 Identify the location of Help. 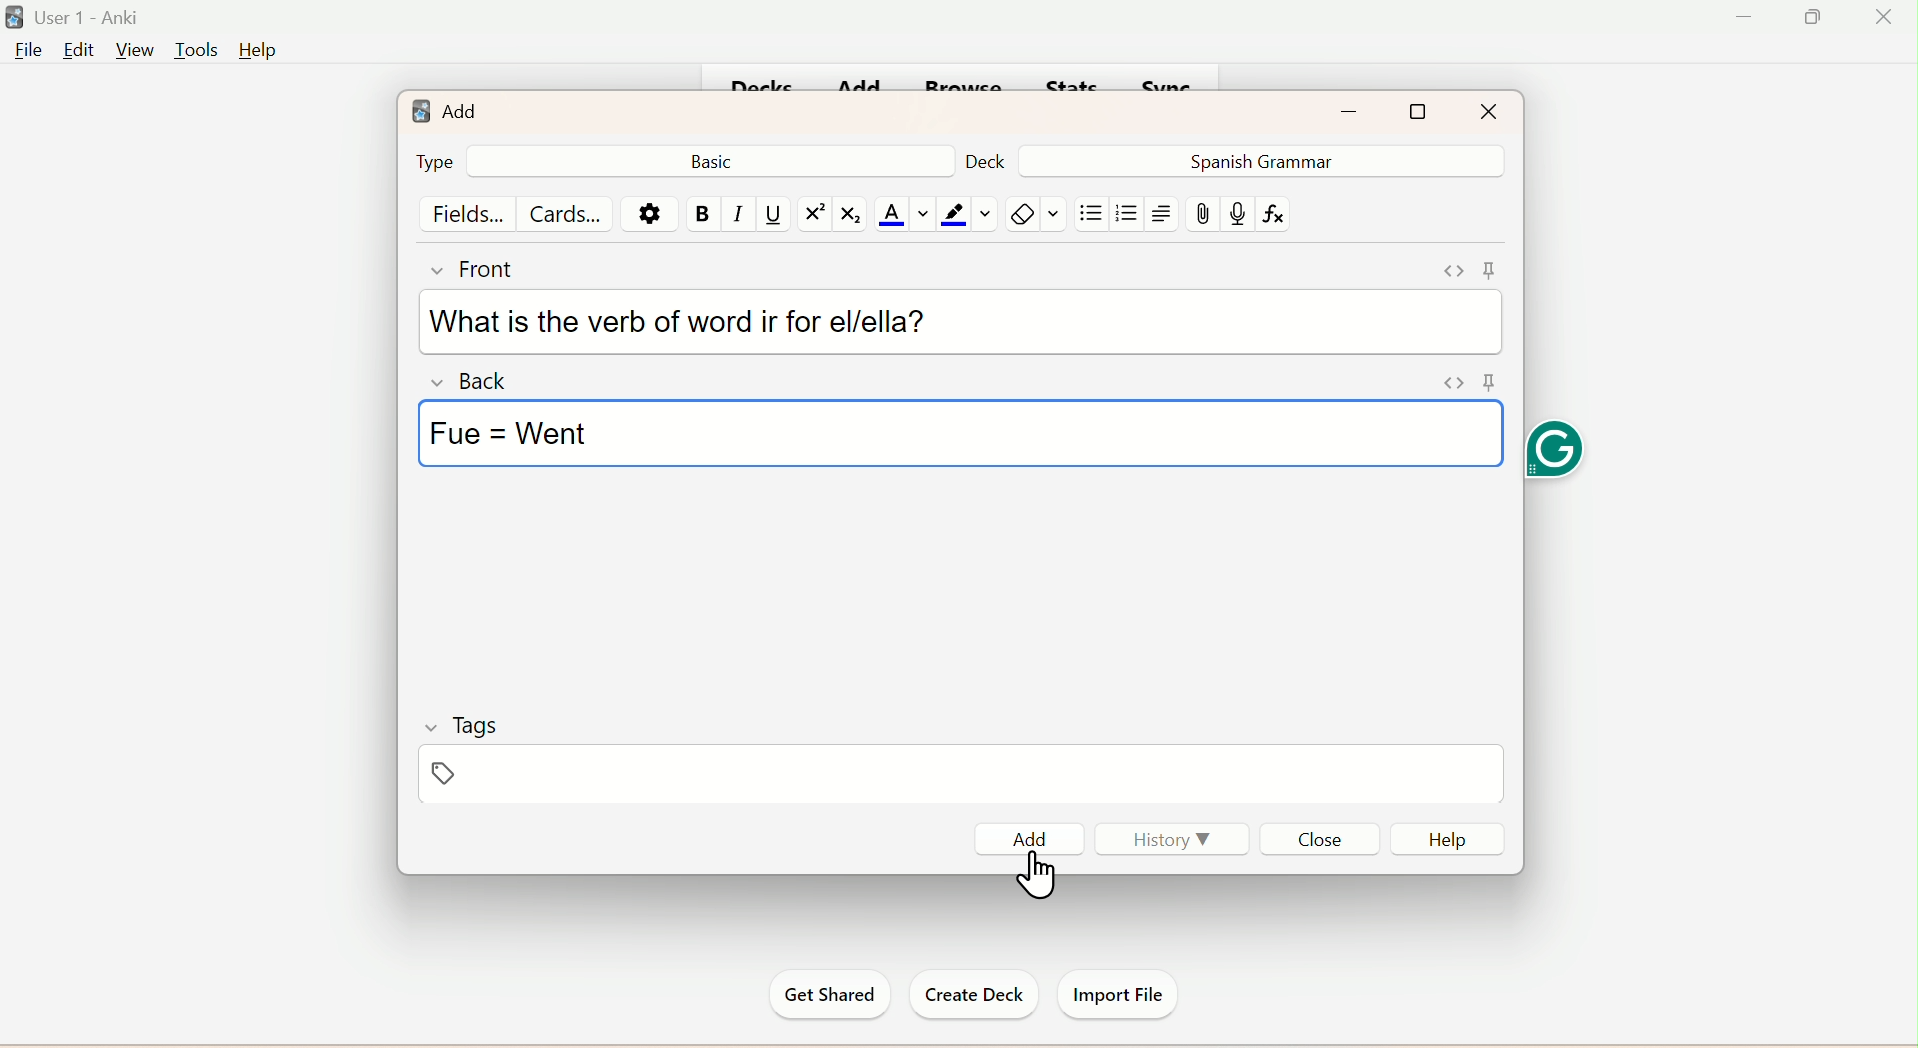
(256, 51).